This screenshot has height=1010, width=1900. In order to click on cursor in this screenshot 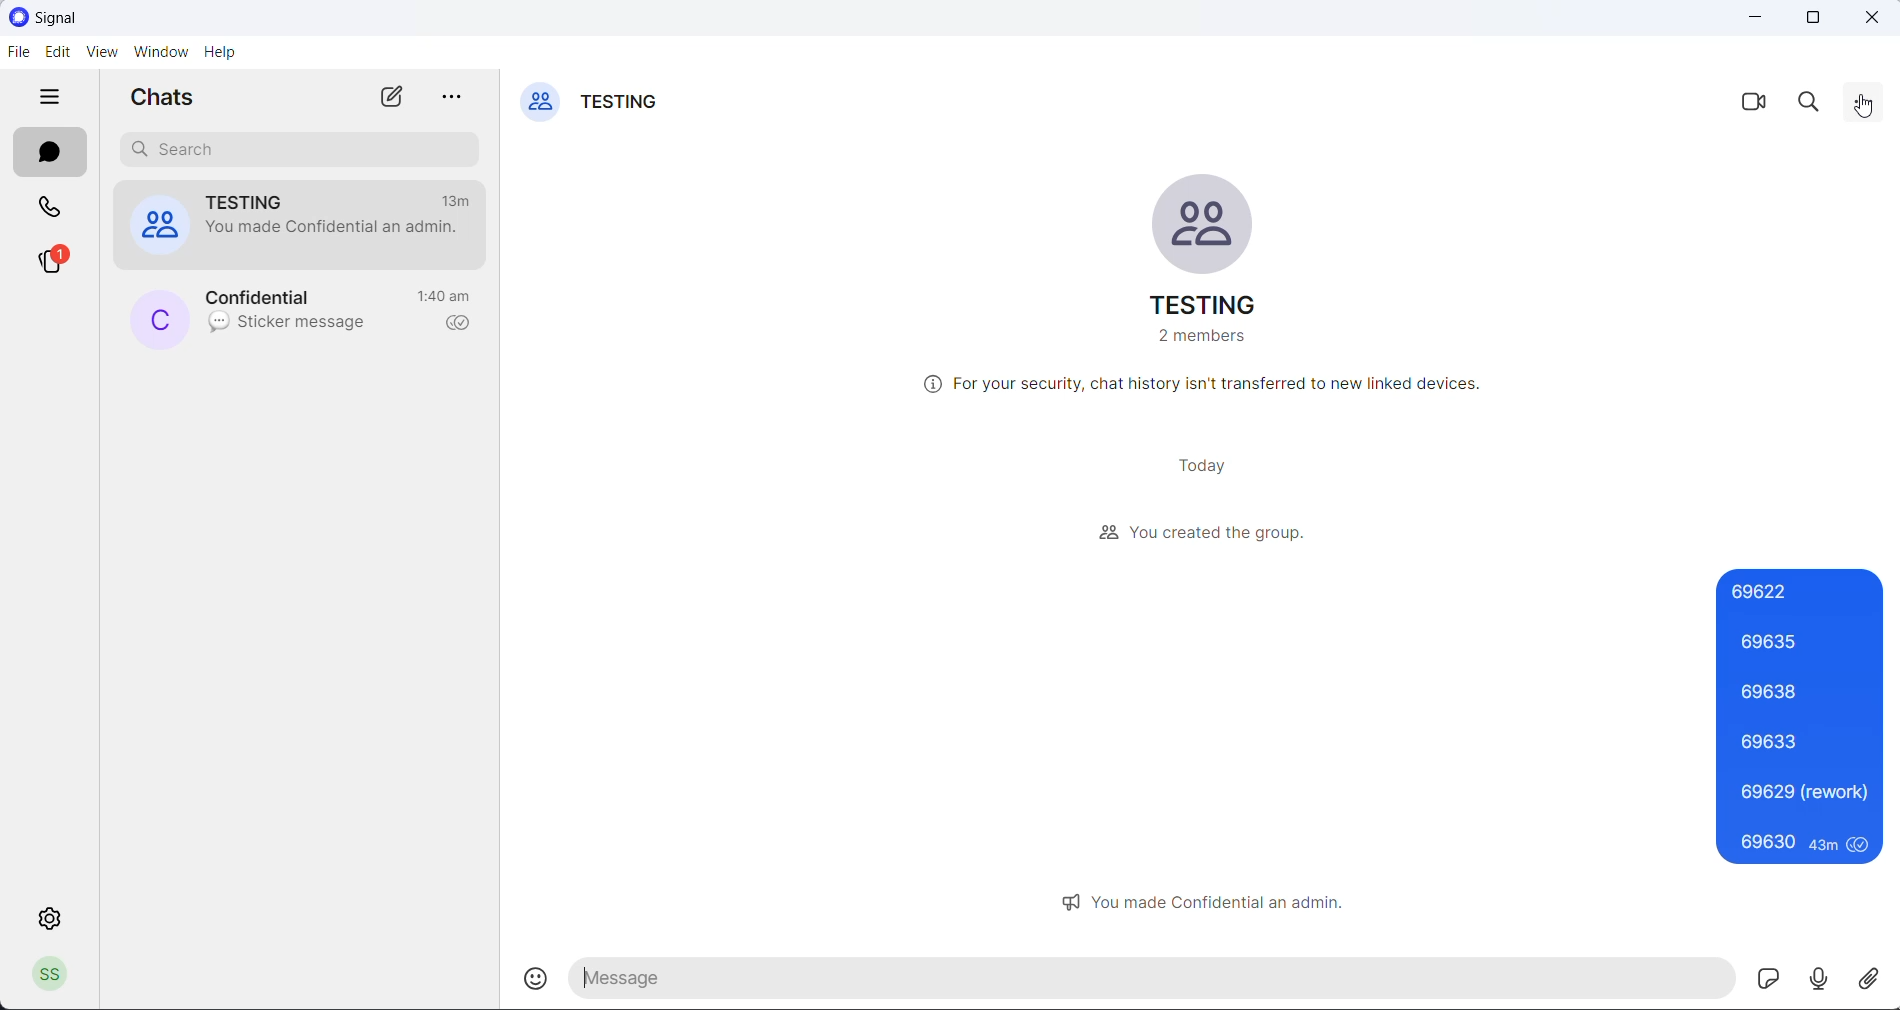, I will do `click(1865, 105)`.